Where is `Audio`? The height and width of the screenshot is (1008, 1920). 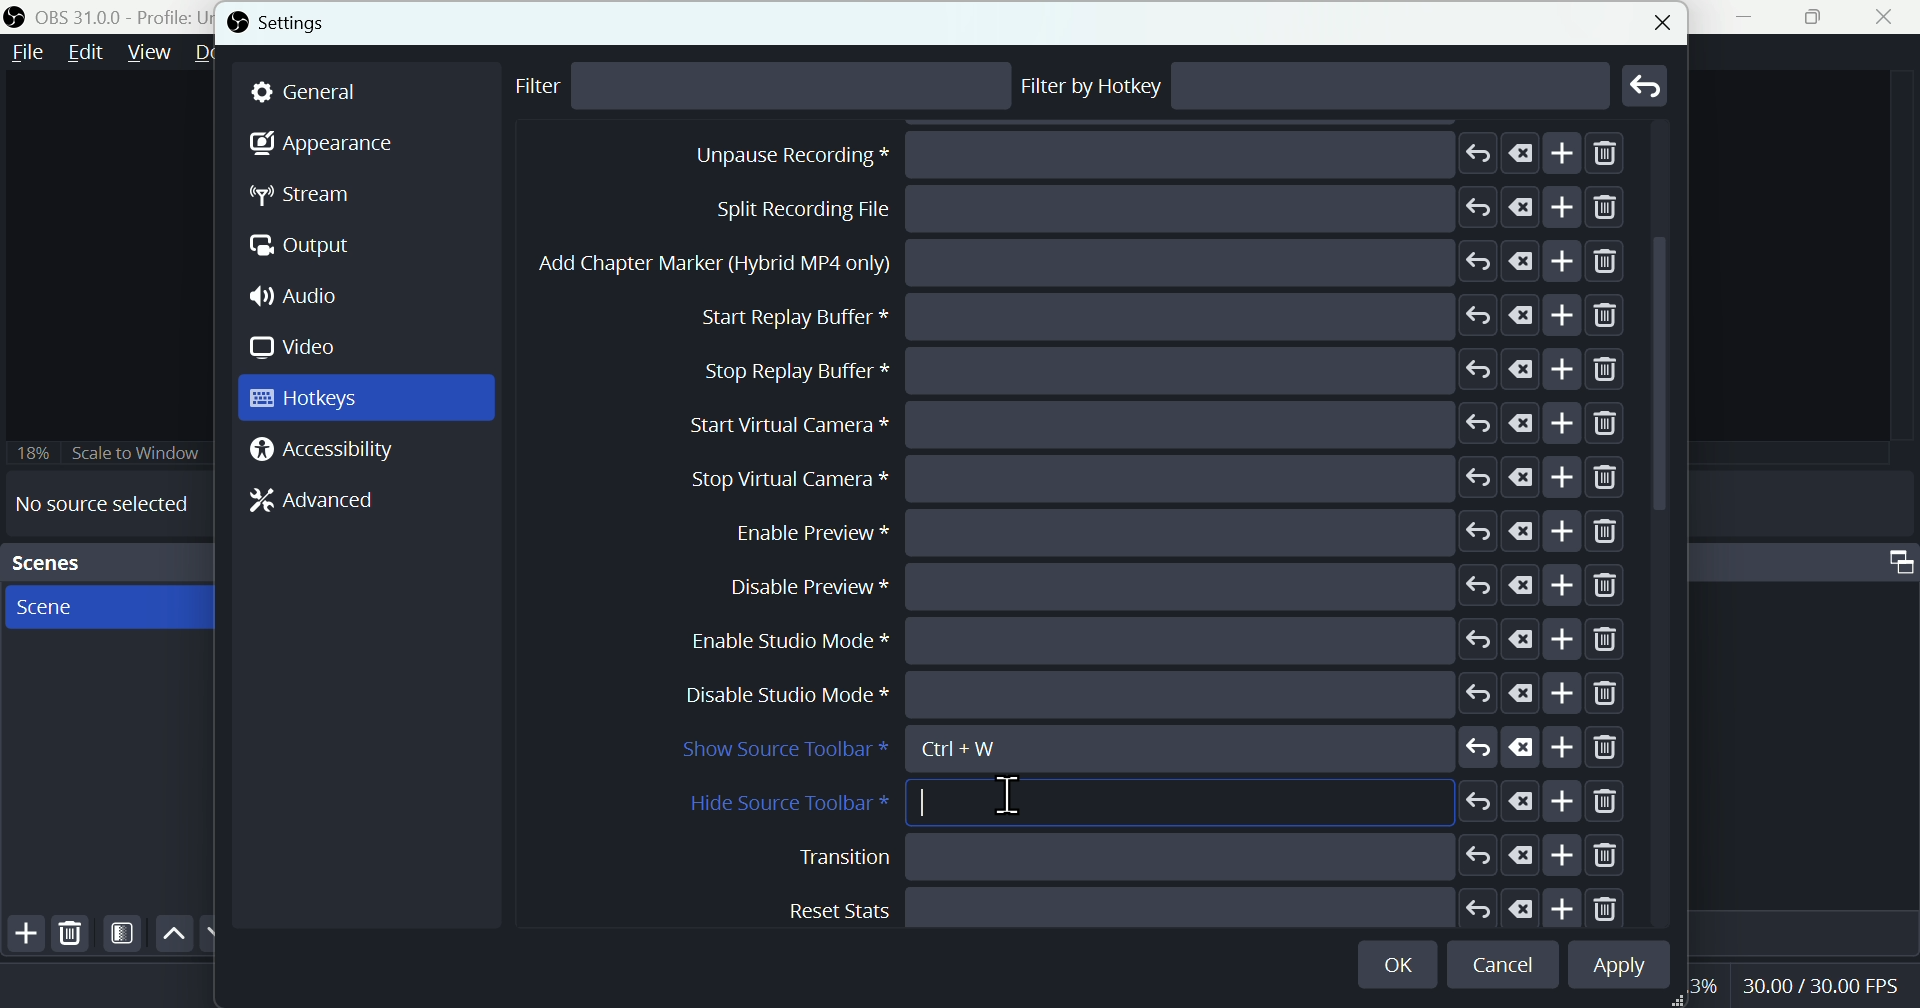 Audio is located at coordinates (303, 298).